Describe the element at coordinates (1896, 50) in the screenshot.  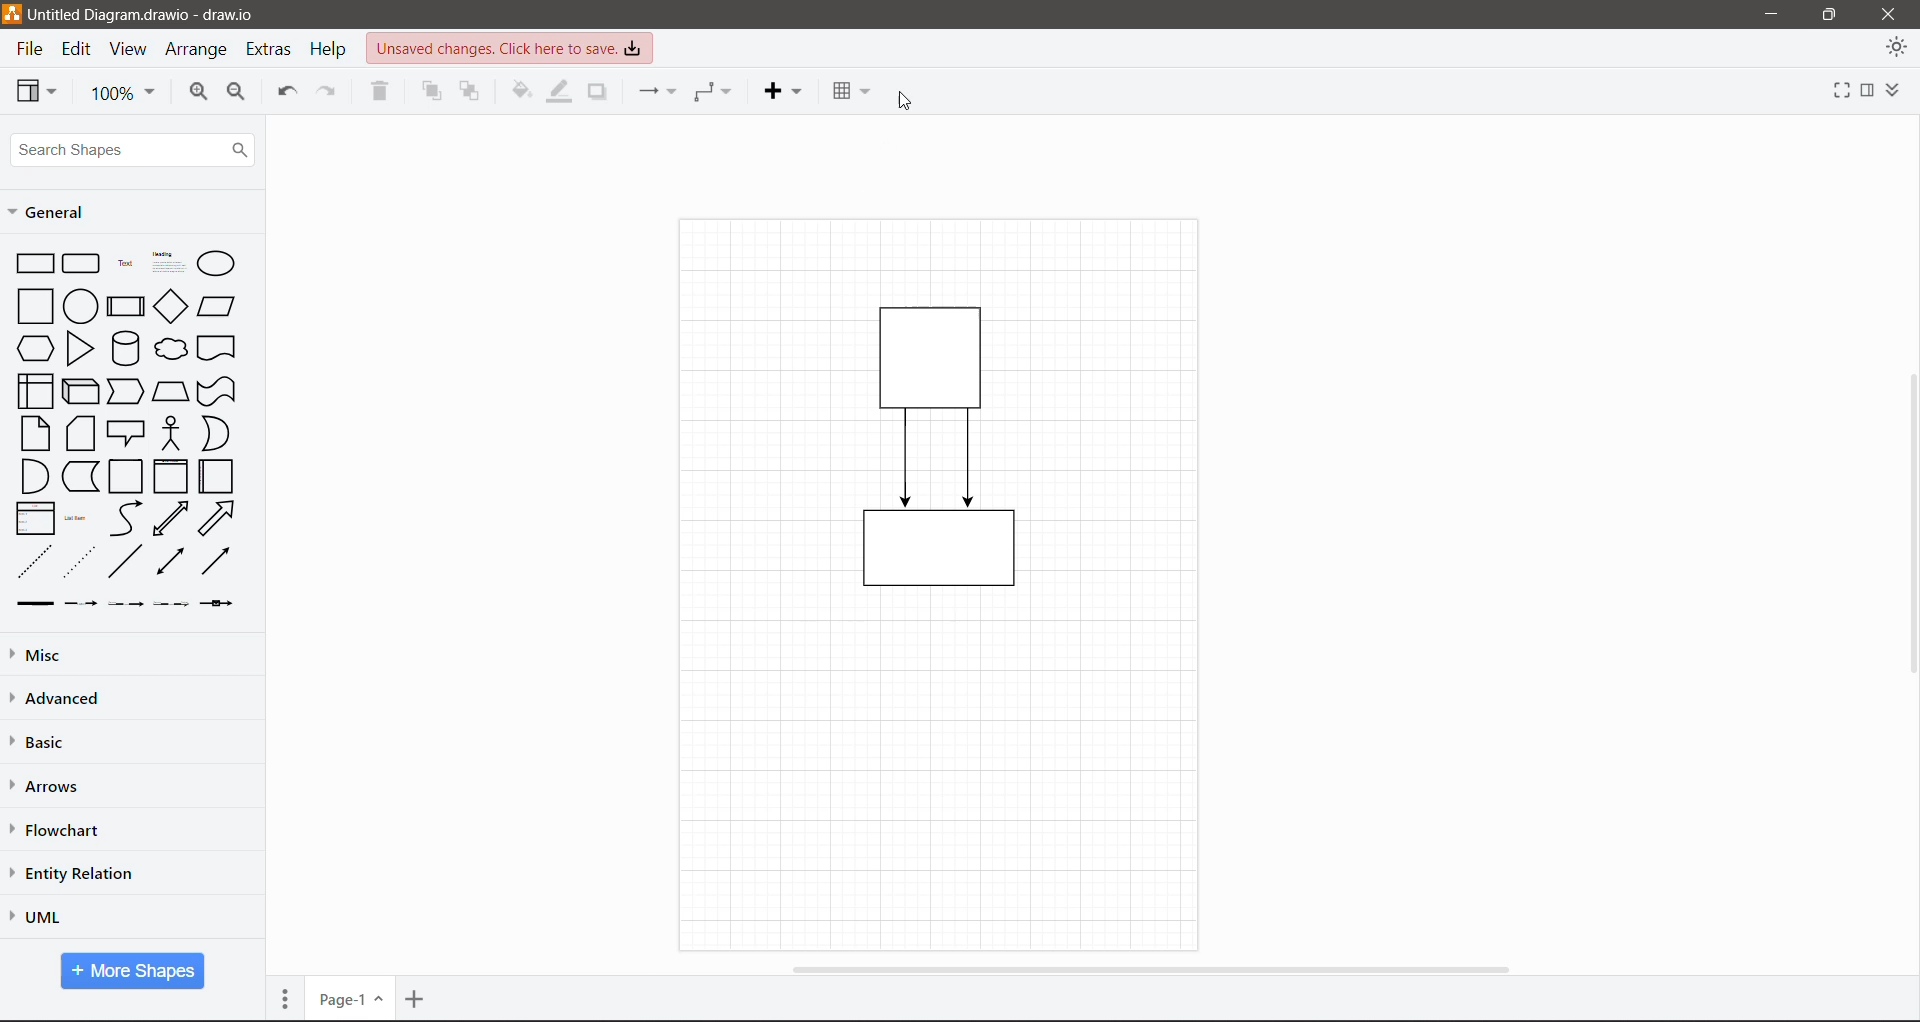
I see `Appearance` at that location.